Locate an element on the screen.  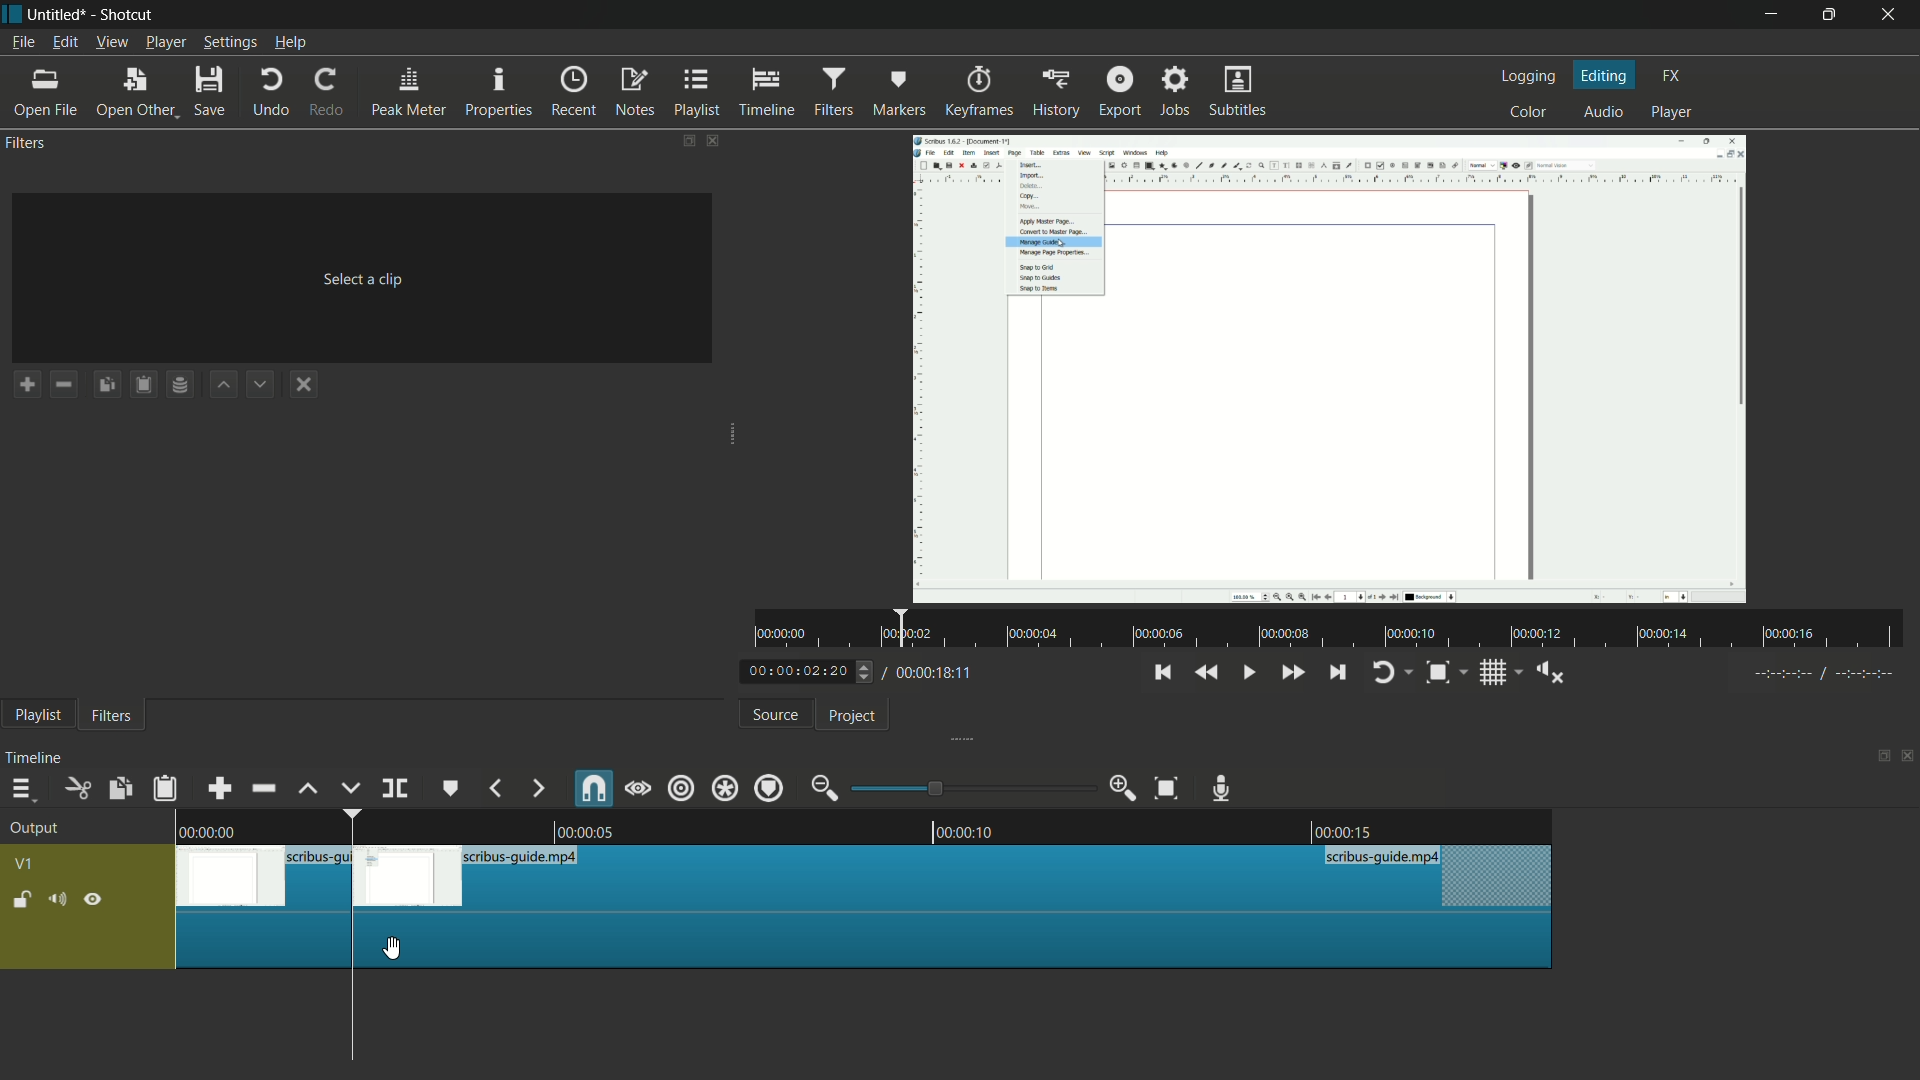
player menu is located at coordinates (165, 42).